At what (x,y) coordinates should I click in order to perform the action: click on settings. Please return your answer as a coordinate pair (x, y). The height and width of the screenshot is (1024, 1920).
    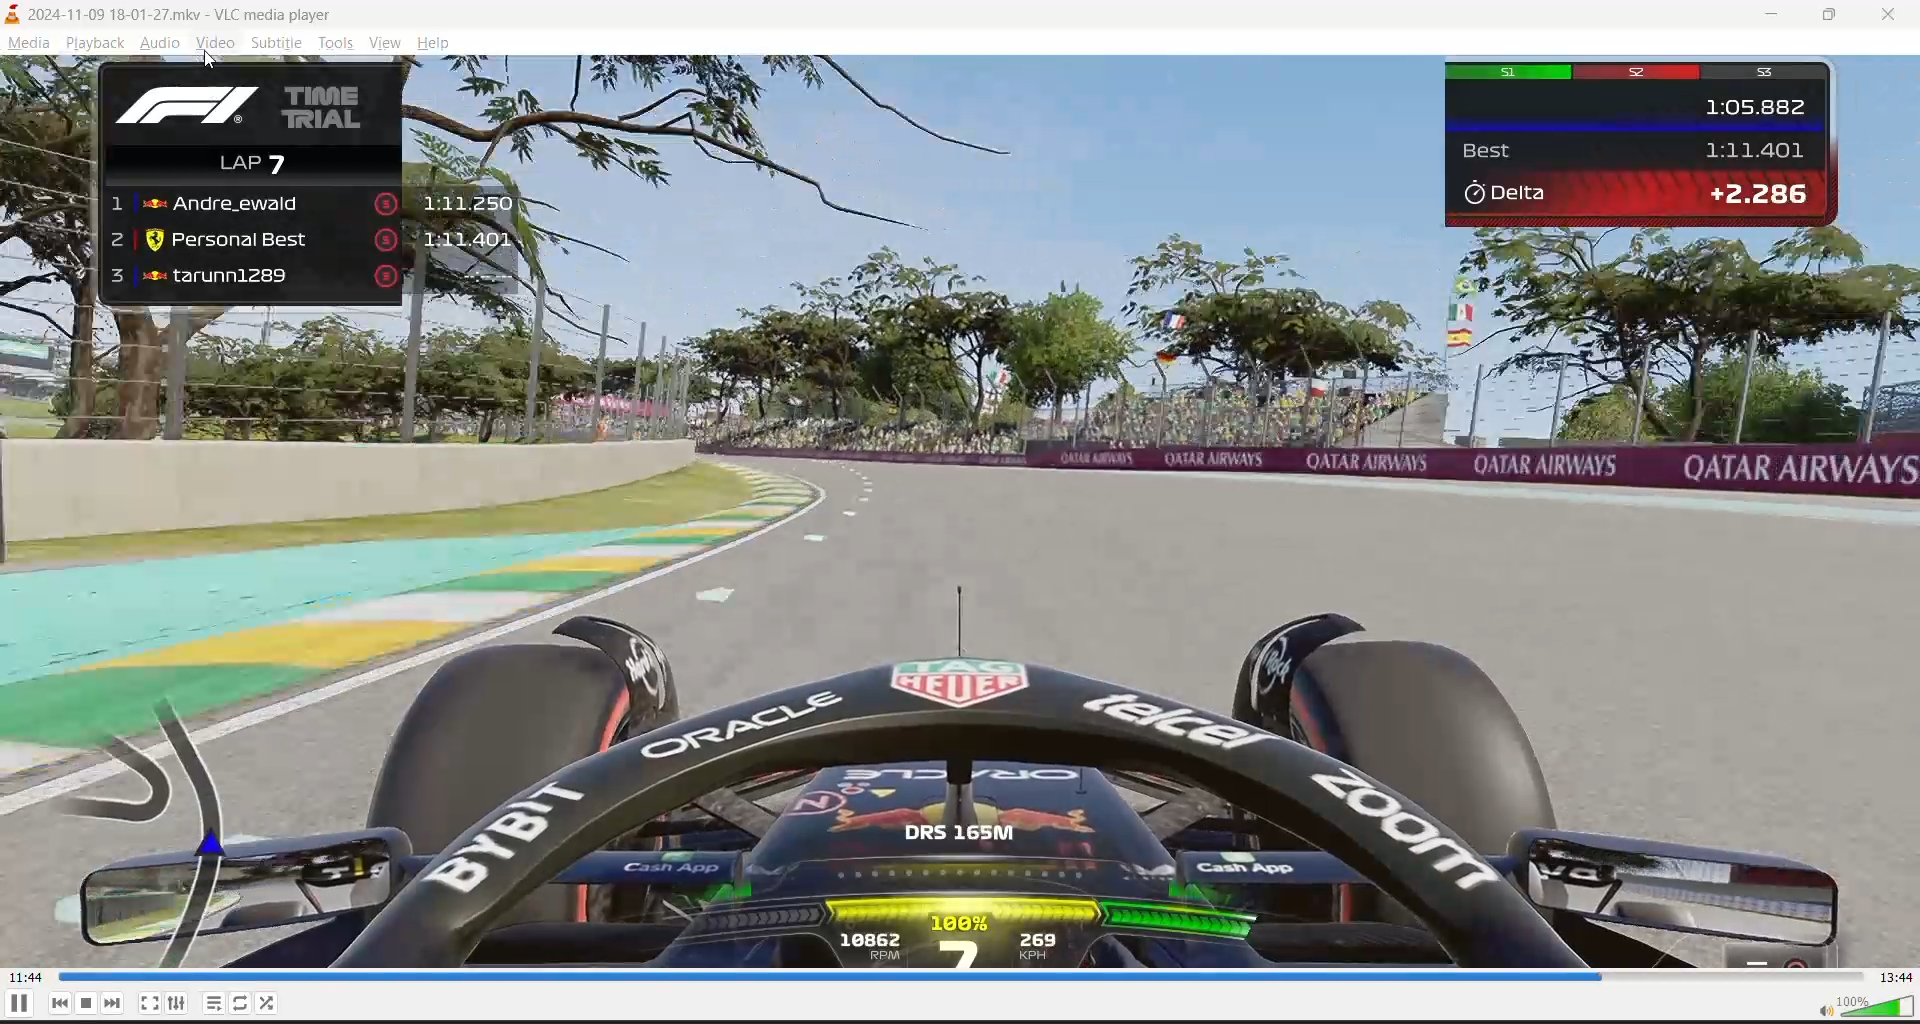
    Looking at the image, I should click on (179, 1004).